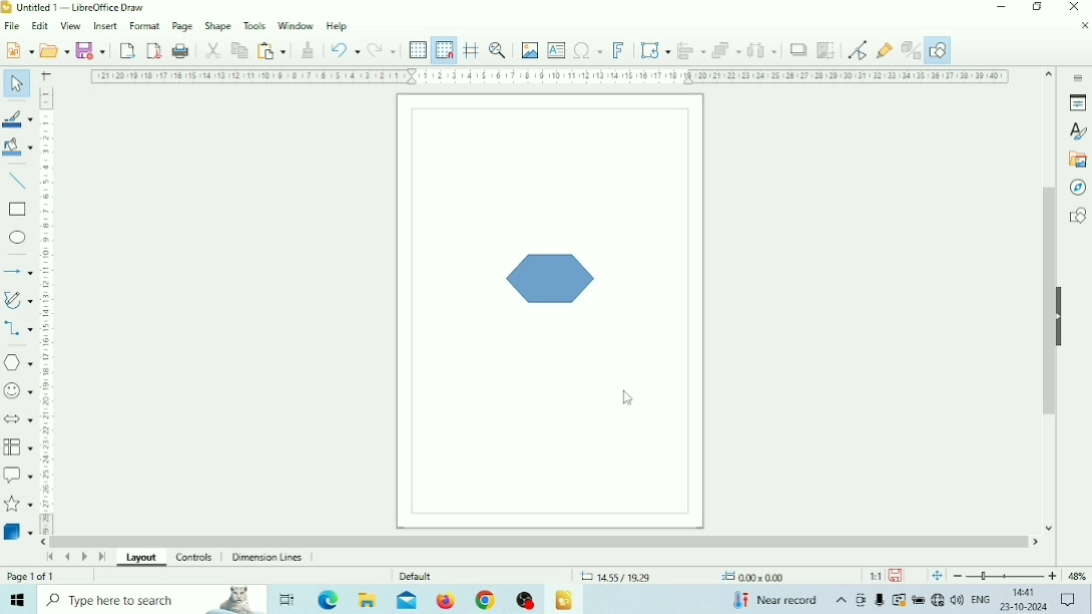  What do you see at coordinates (552, 276) in the screenshot?
I see `Hexagon inserted` at bounding box center [552, 276].